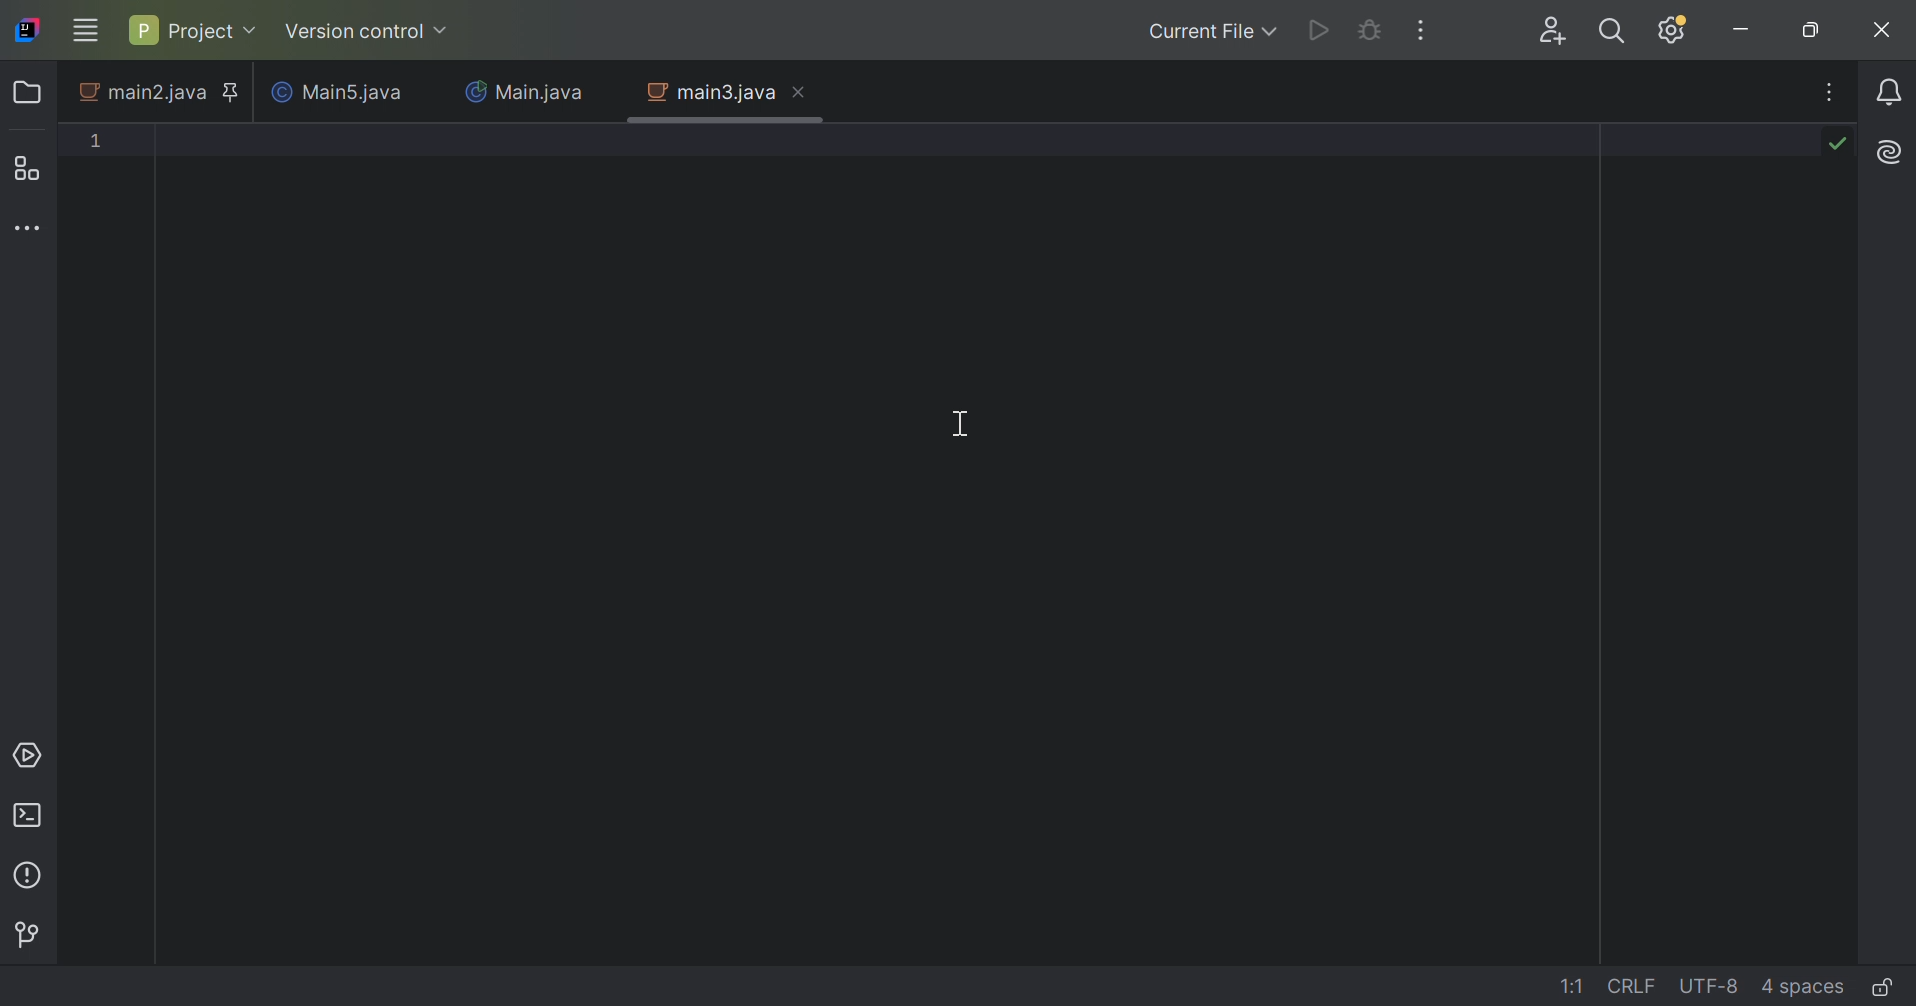 Image resolution: width=1916 pixels, height=1006 pixels. Describe the element at coordinates (1883, 28) in the screenshot. I see `Close` at that location.